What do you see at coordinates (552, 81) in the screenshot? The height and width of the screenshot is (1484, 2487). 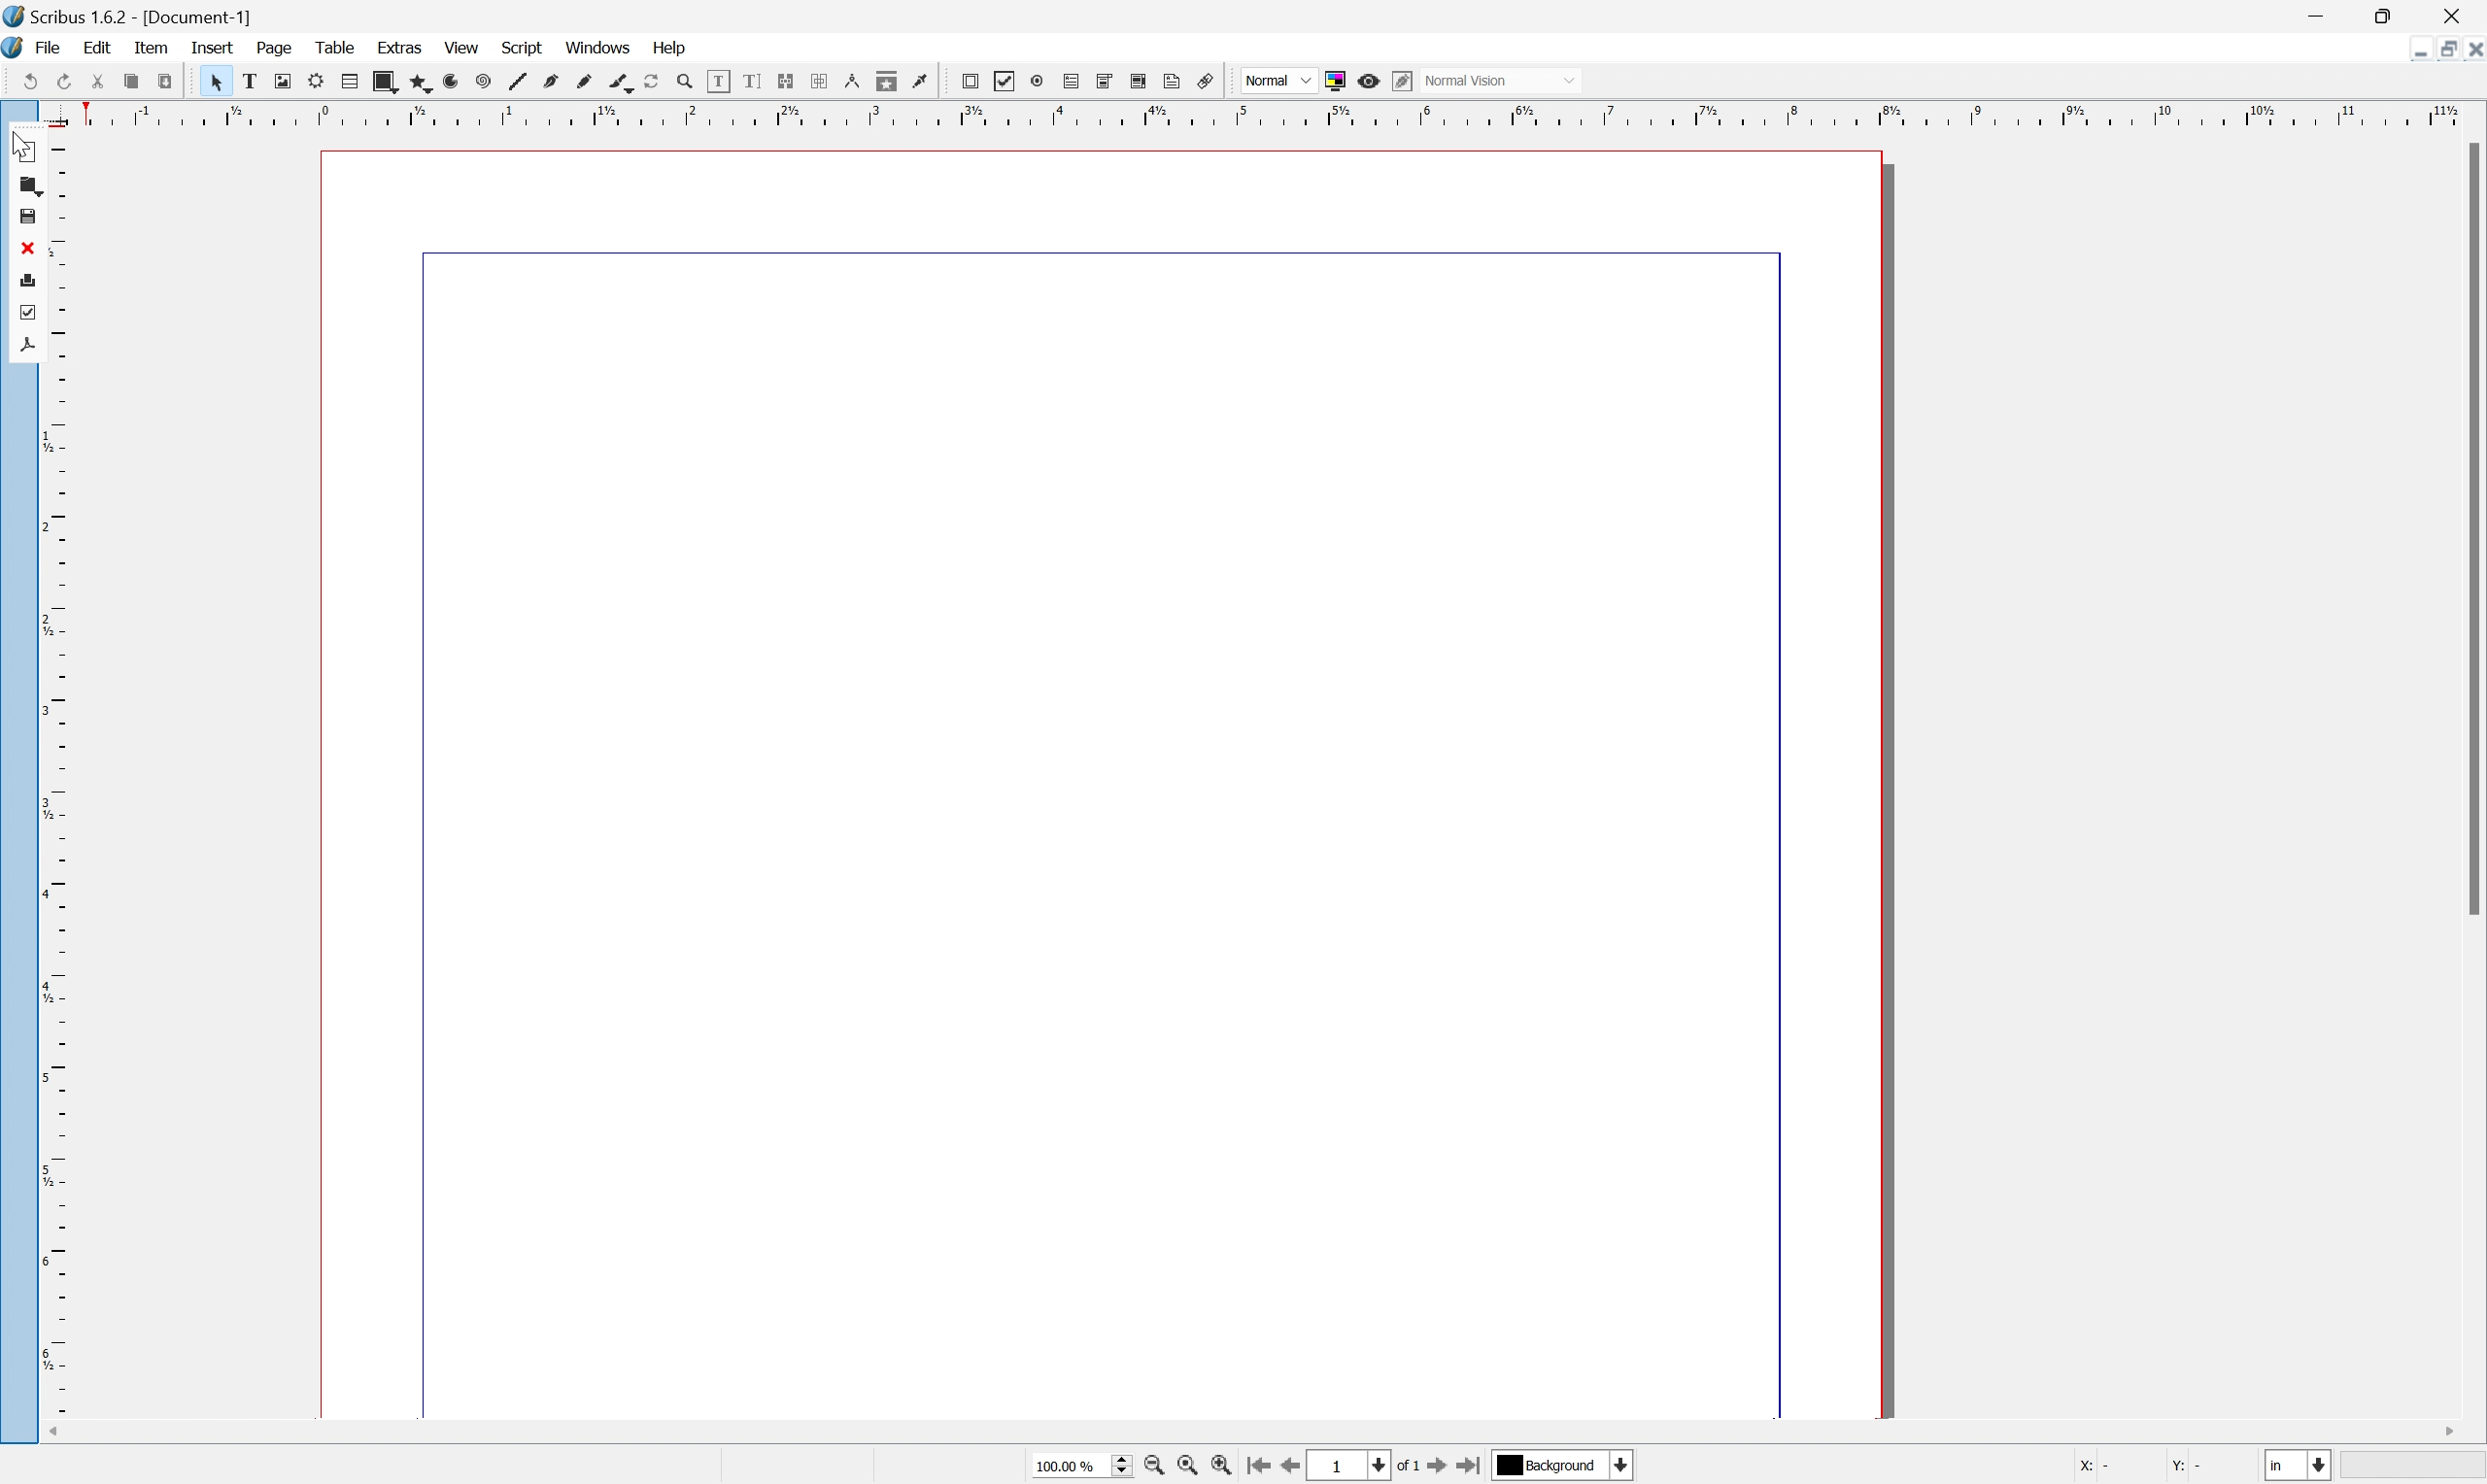 I see `render frame` at bounding box center [552, 81].